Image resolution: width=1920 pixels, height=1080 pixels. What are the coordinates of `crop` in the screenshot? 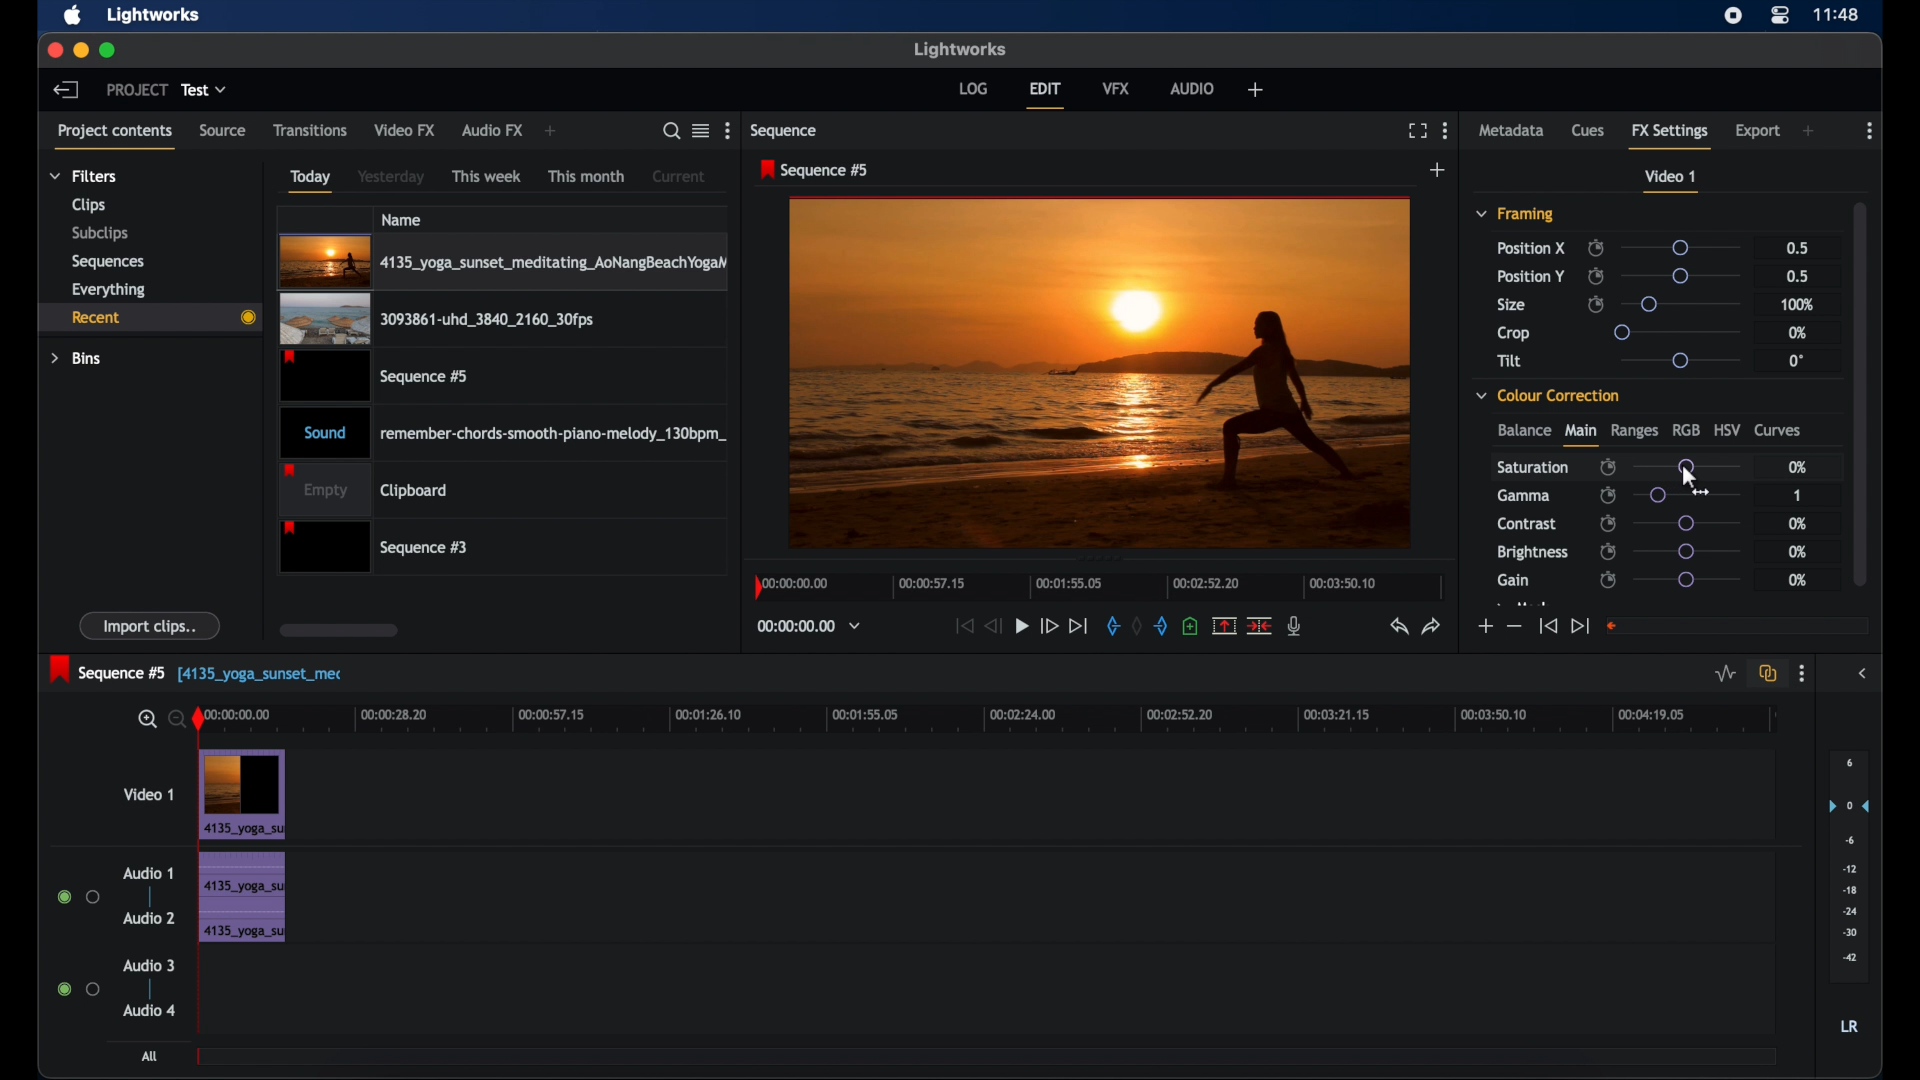 It's located at (1514, 333).